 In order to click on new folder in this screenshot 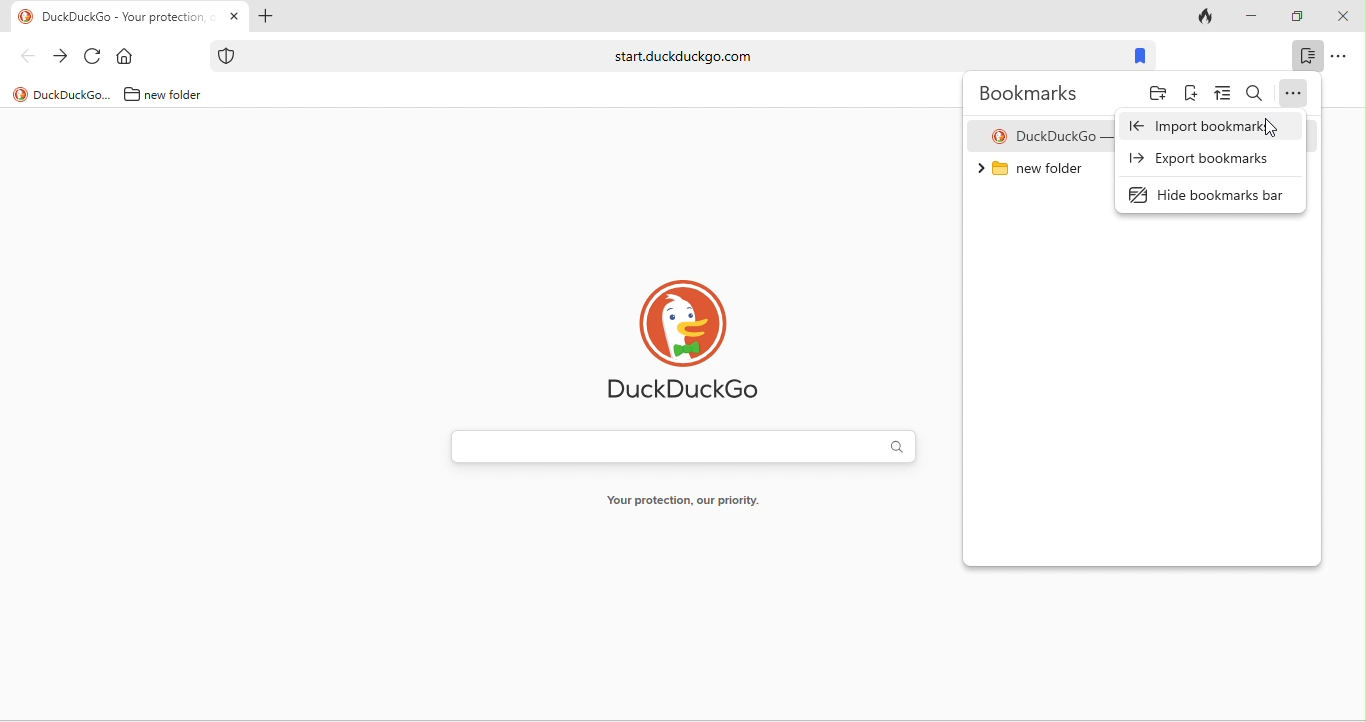, I will do `click(181, 94)`.